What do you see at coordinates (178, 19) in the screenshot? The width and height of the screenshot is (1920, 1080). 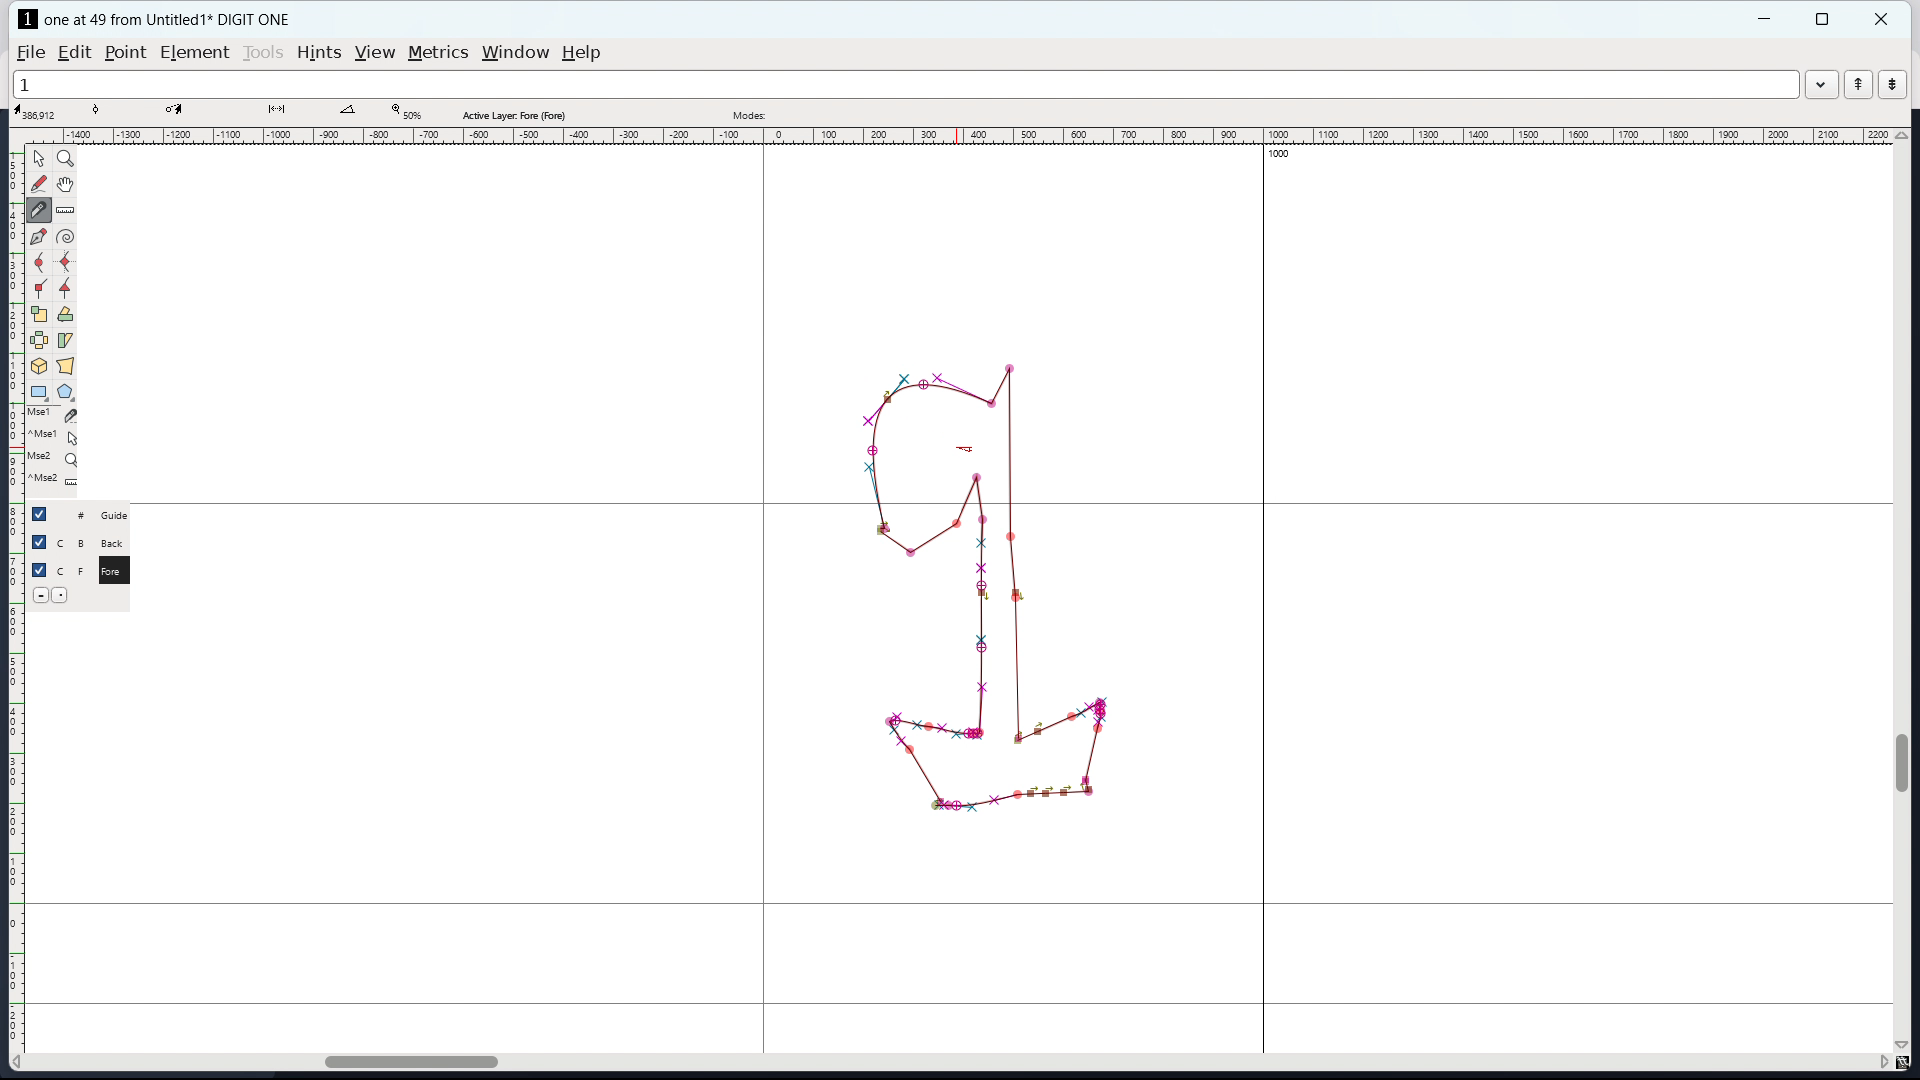 I see `one at 49 from Untitled1* DIGIT ONE` at bounding box center [178, 19].